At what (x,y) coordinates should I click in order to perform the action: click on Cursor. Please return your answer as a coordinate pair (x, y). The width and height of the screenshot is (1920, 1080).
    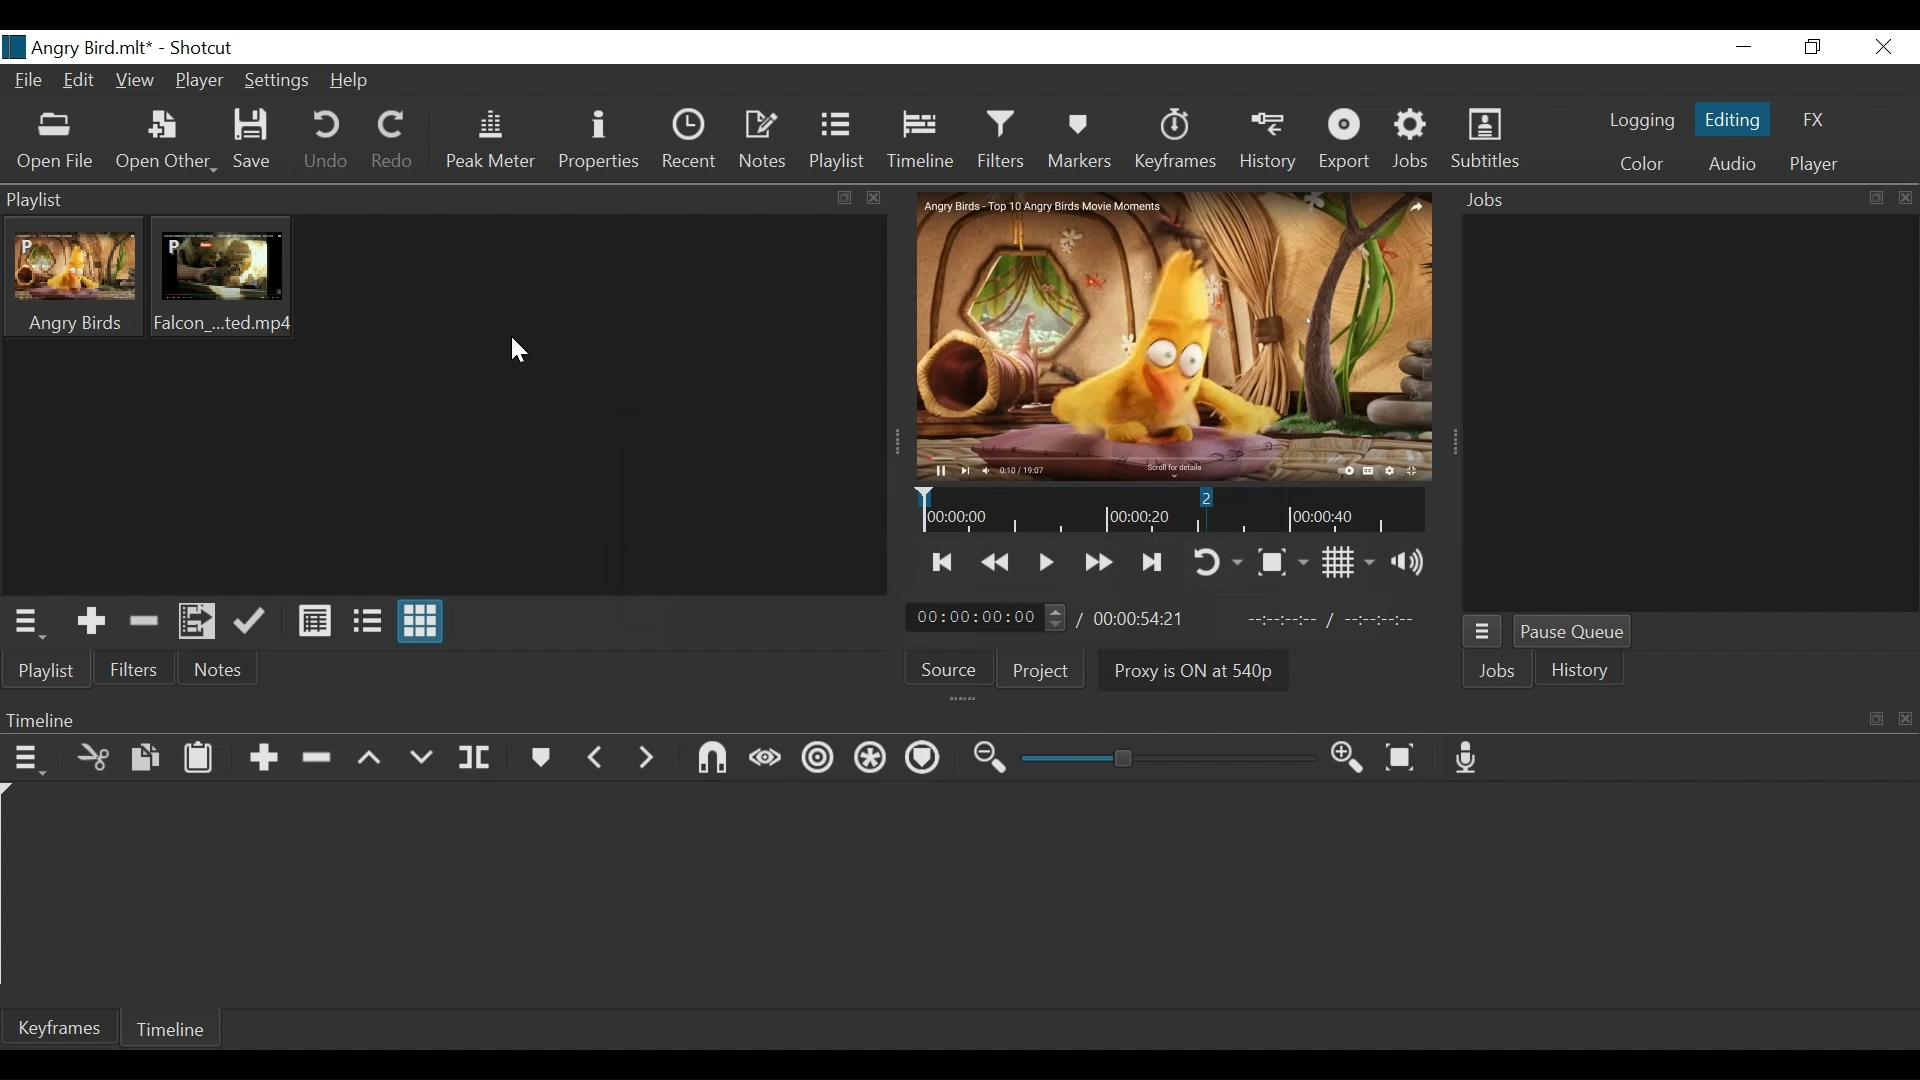
    Looking at the image, I should click on (515, 352).